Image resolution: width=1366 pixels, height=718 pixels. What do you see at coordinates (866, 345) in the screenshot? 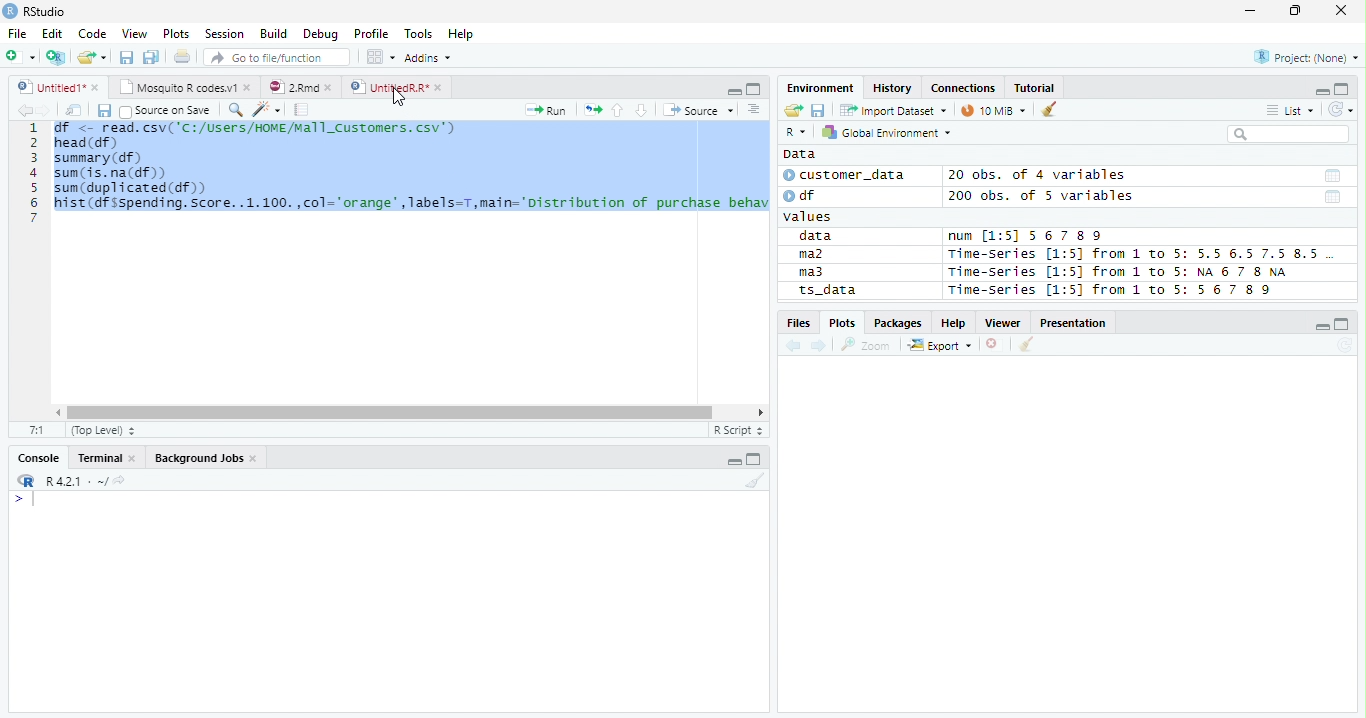
I see `Zoom` at bounding box center [866, 345].